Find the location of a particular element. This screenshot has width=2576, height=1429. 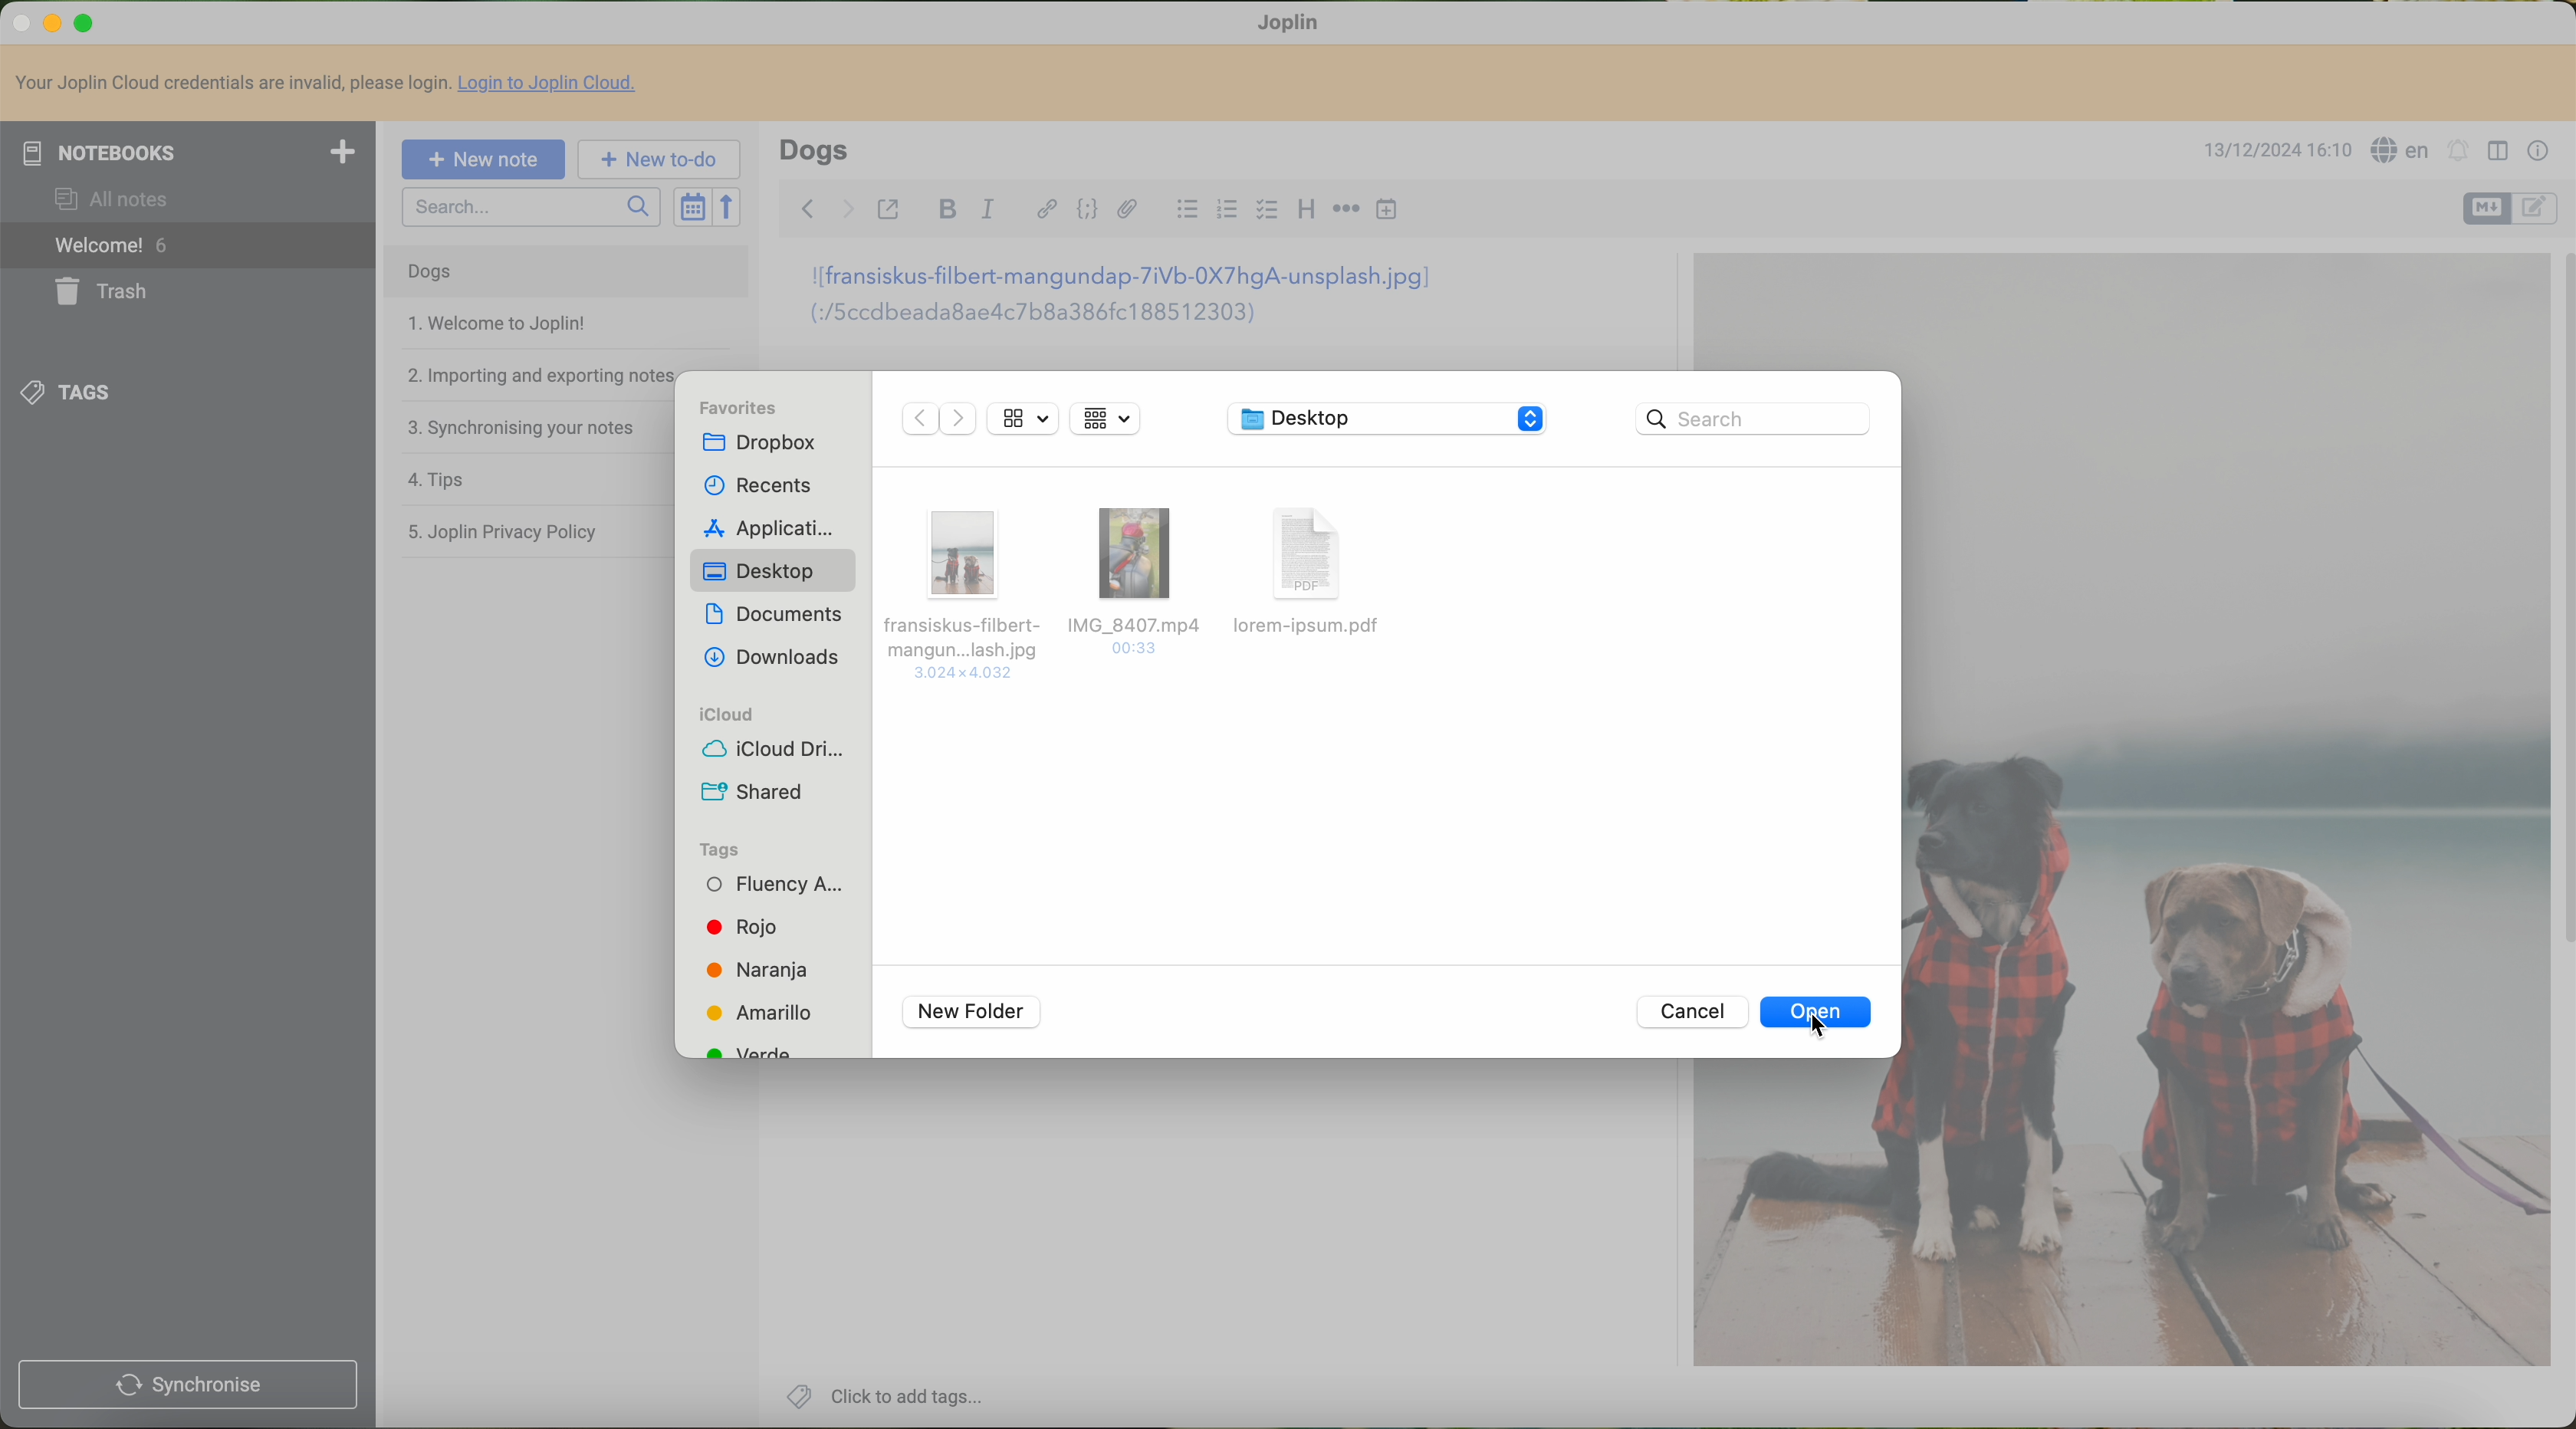

all notes is located at coordinates (114, 199).